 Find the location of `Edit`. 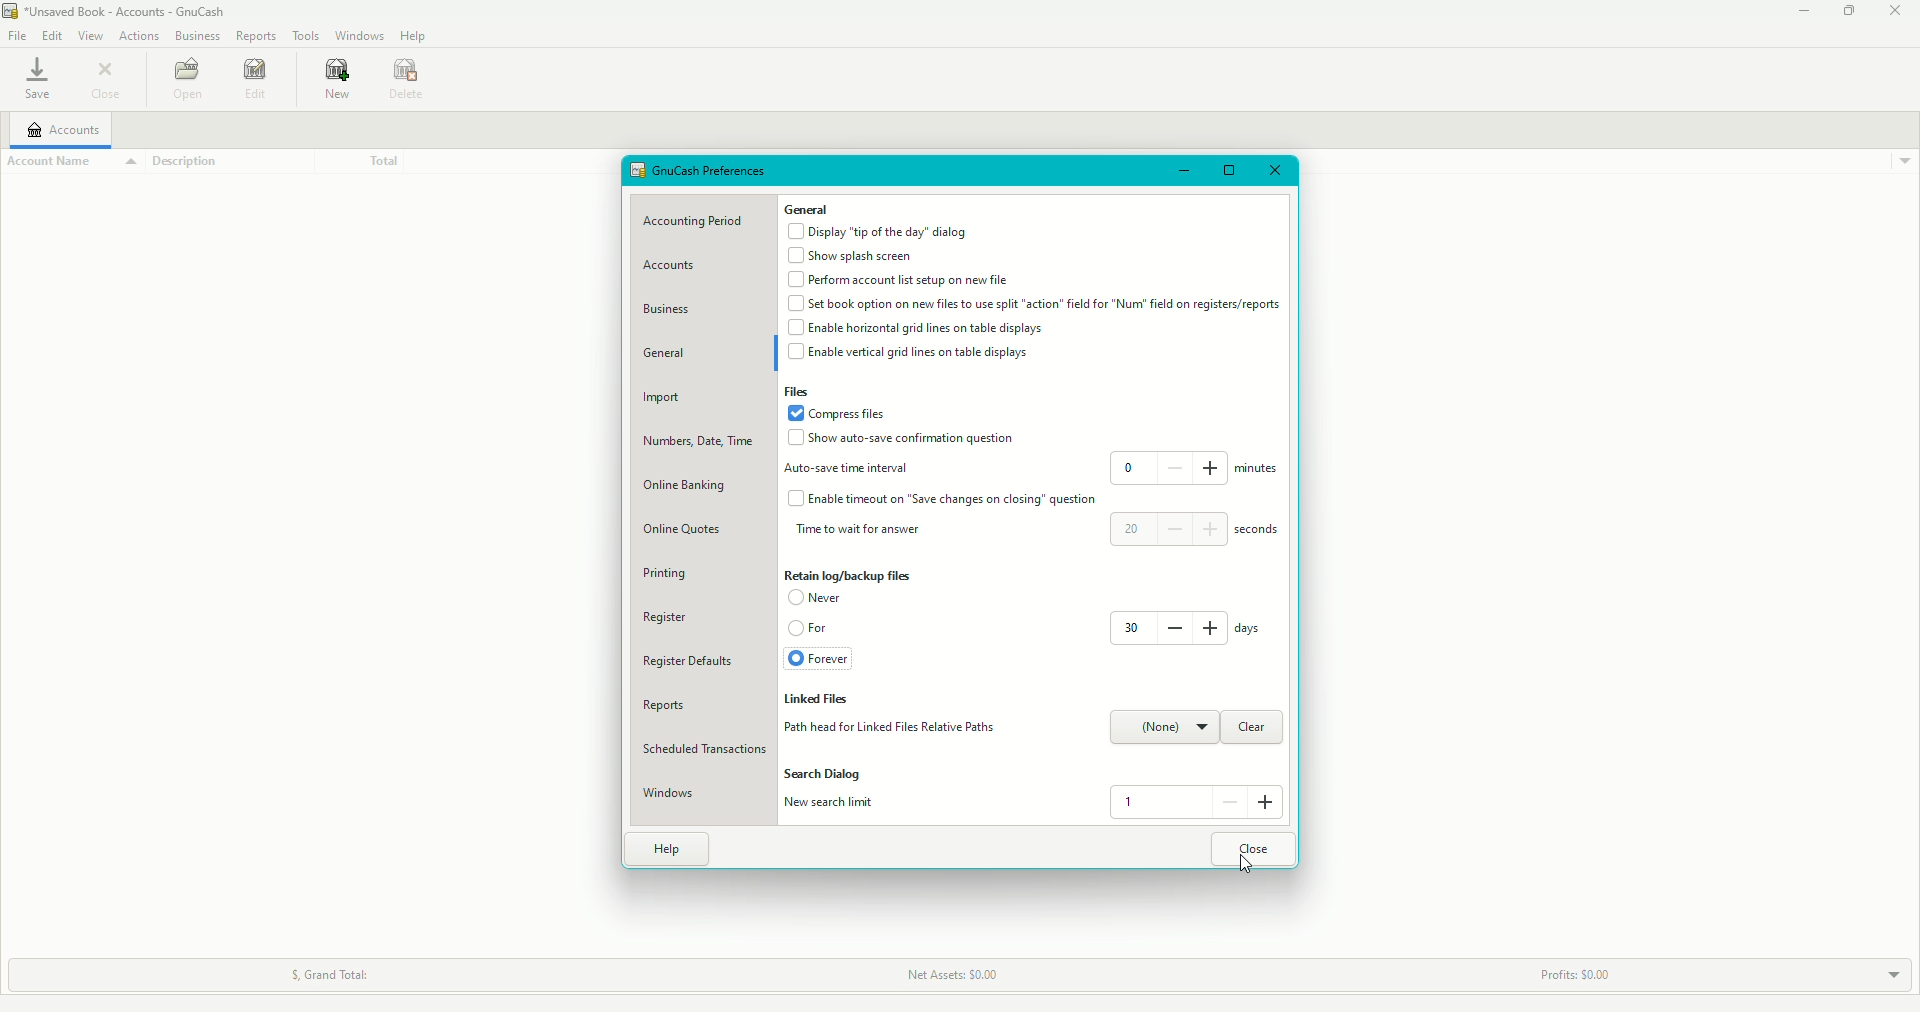

Edit is located at coordinates (254, 83).